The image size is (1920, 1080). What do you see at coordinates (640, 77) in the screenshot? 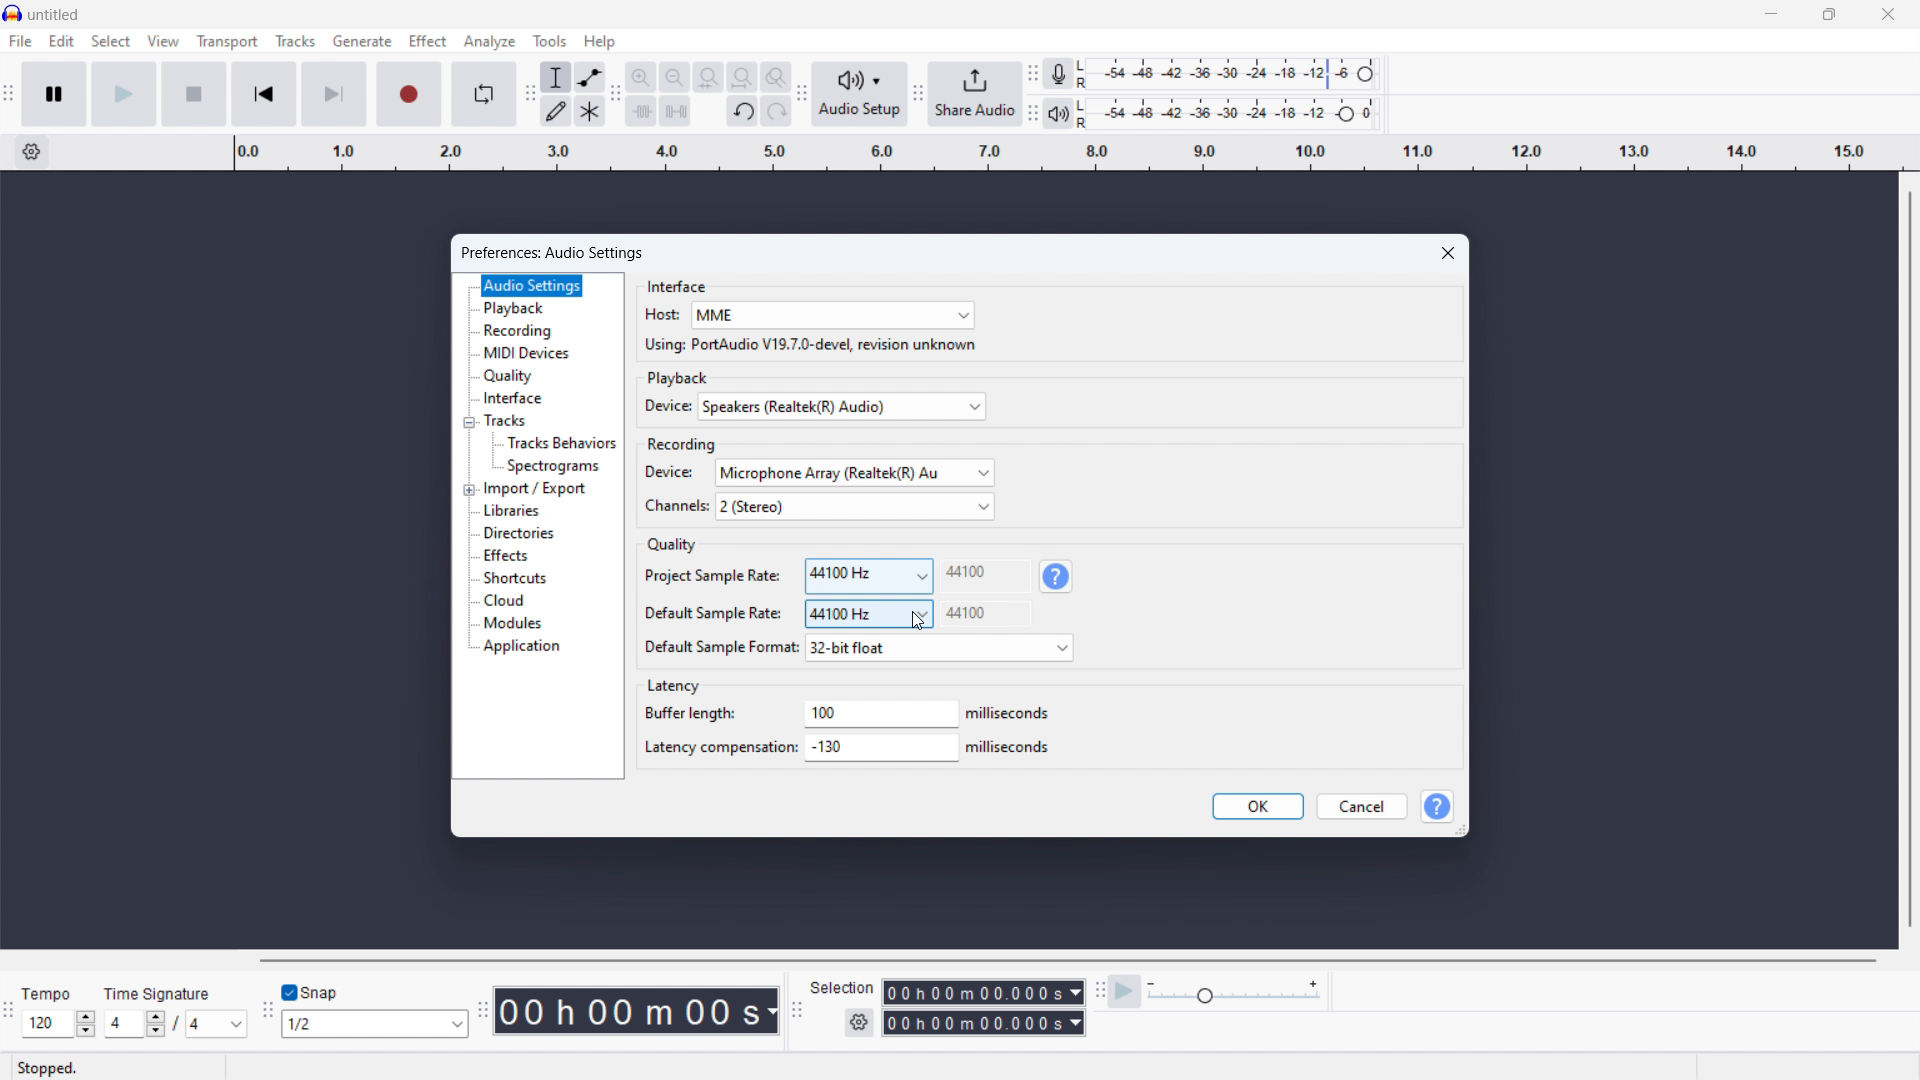
I see `zoom in` at bounding box center [640, 77].